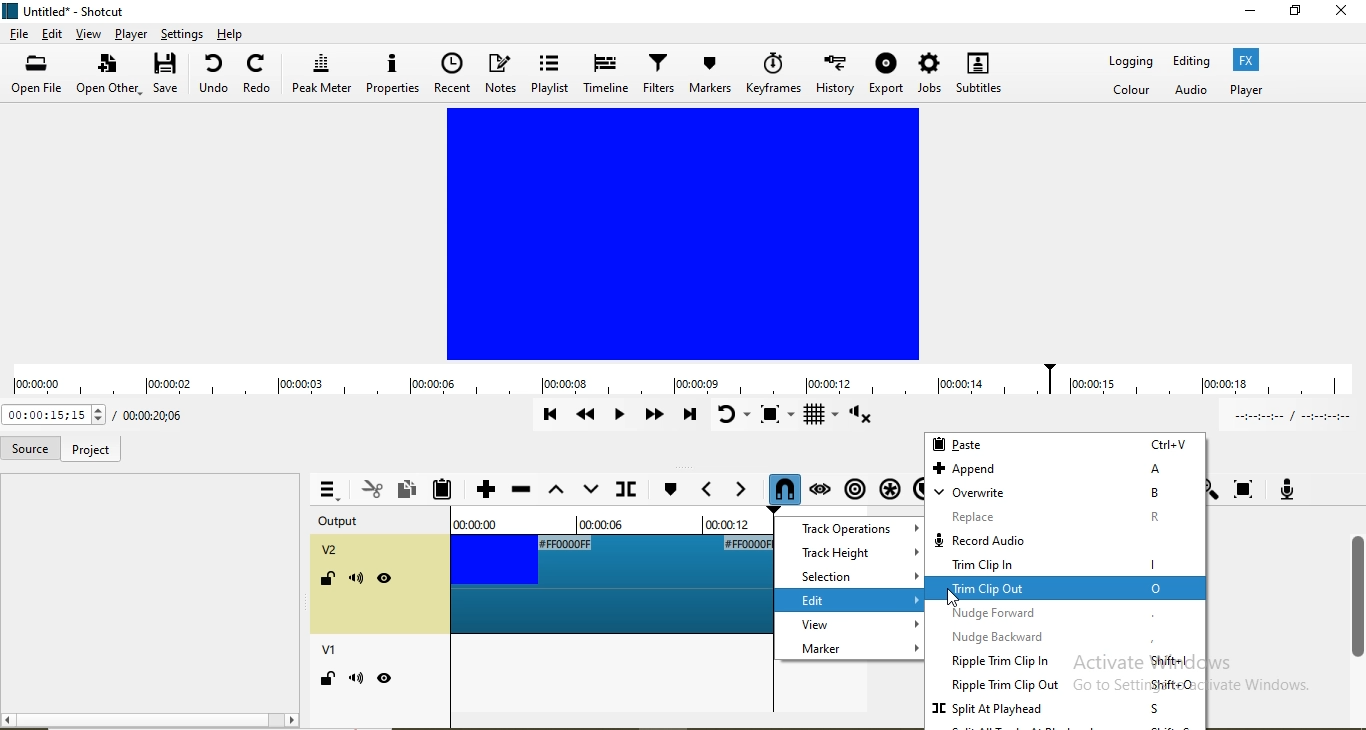 The width and height of the screenshot is (1366, 730). I want to click on Logging, so click(1131, 64).